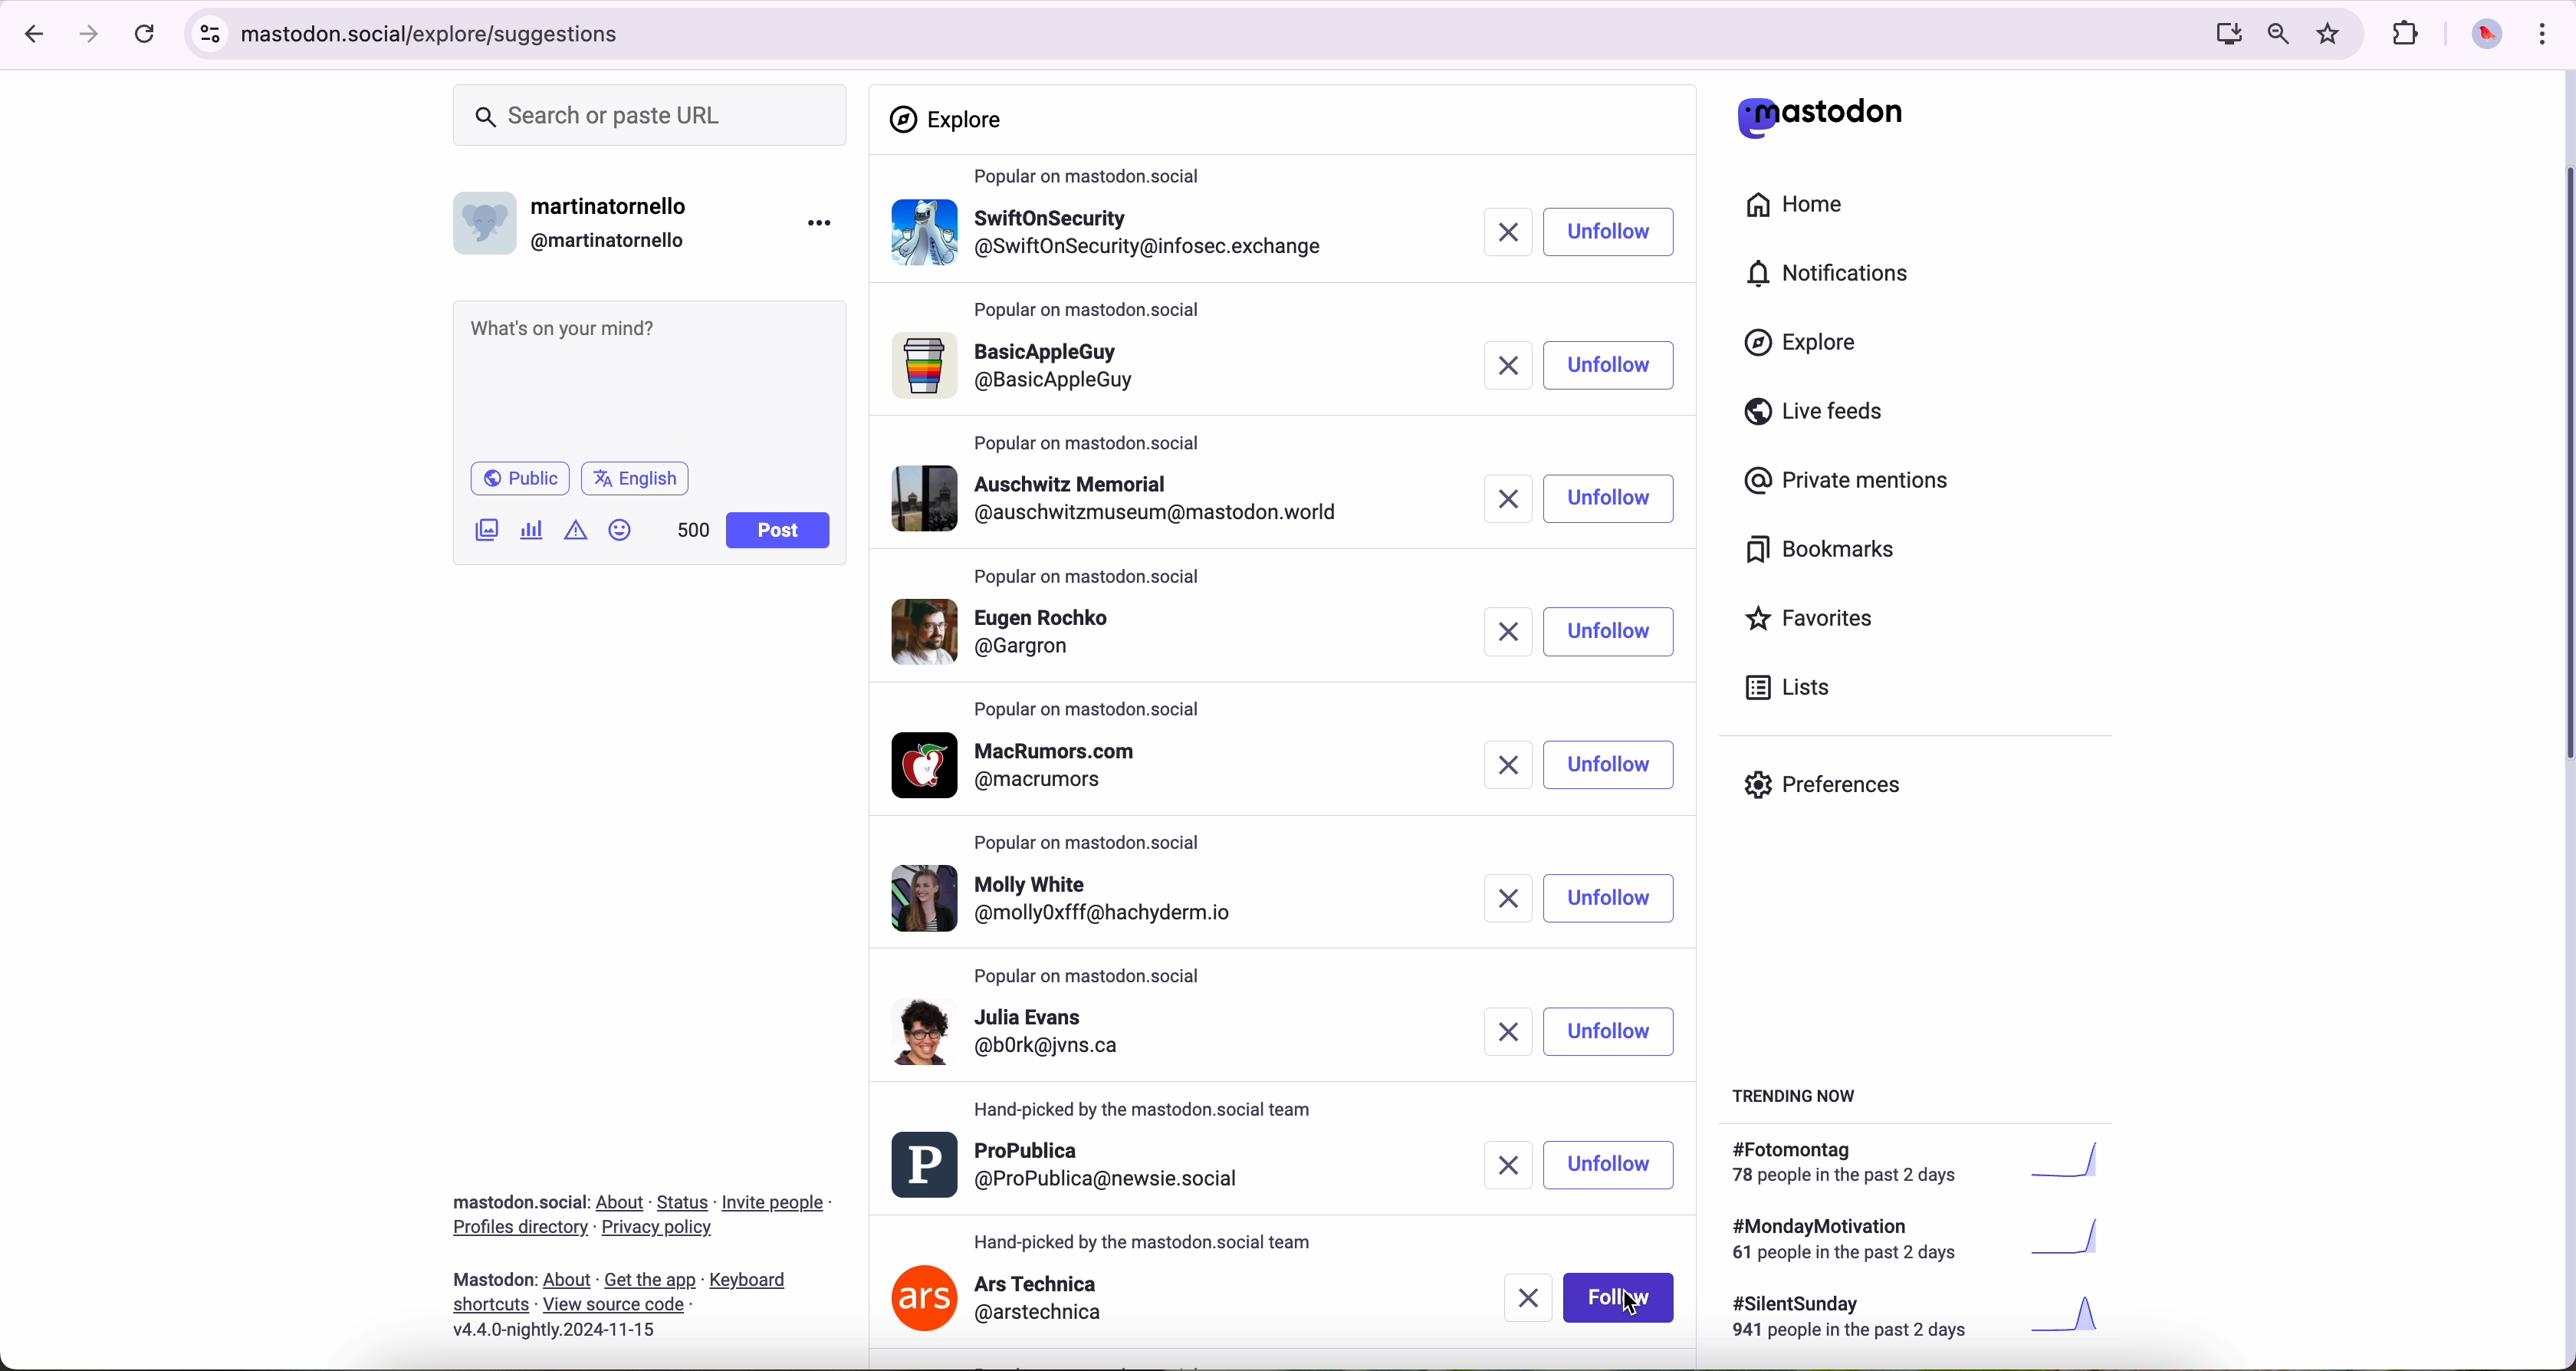 Image resolution: width=2576 pixels, height=1371 pixels. I want to click on extensions, so click(2408, 34).